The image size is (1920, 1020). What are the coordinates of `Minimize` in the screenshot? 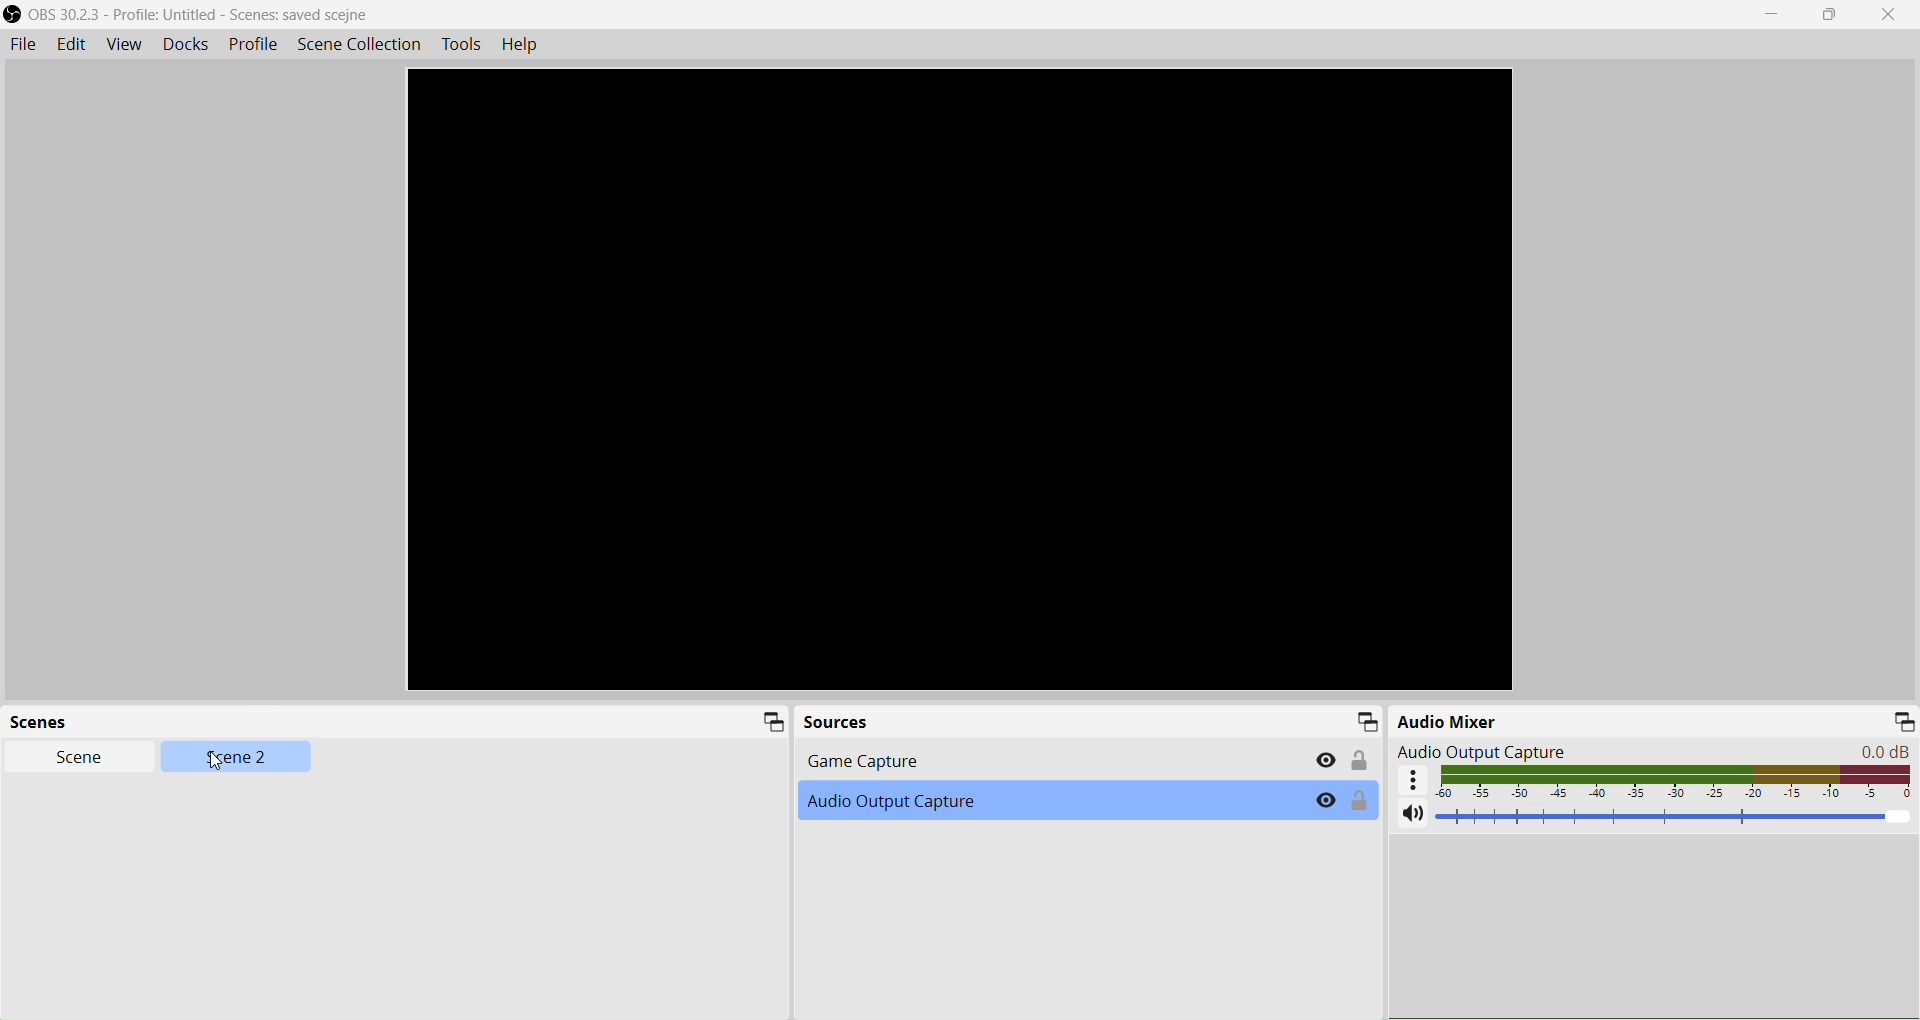 It's located at (1365, 720).